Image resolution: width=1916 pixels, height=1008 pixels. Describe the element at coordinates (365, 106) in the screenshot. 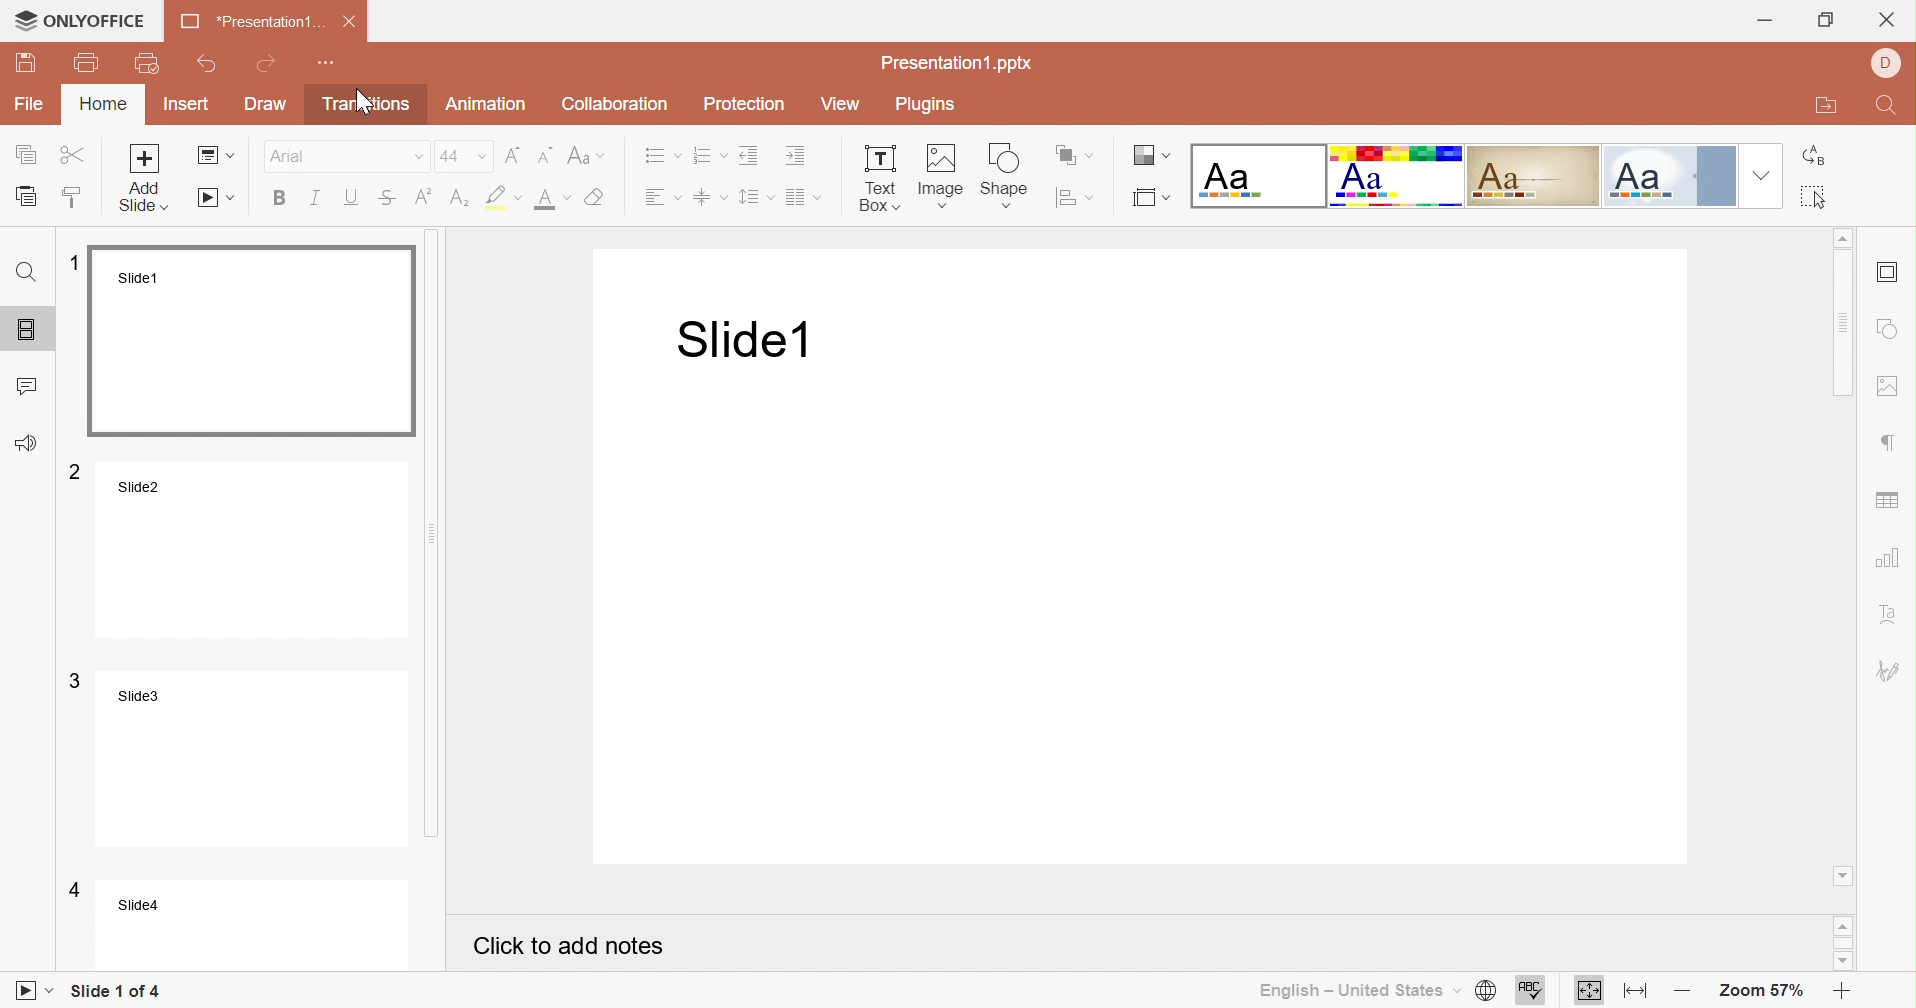

I see `Transitions` at that location.